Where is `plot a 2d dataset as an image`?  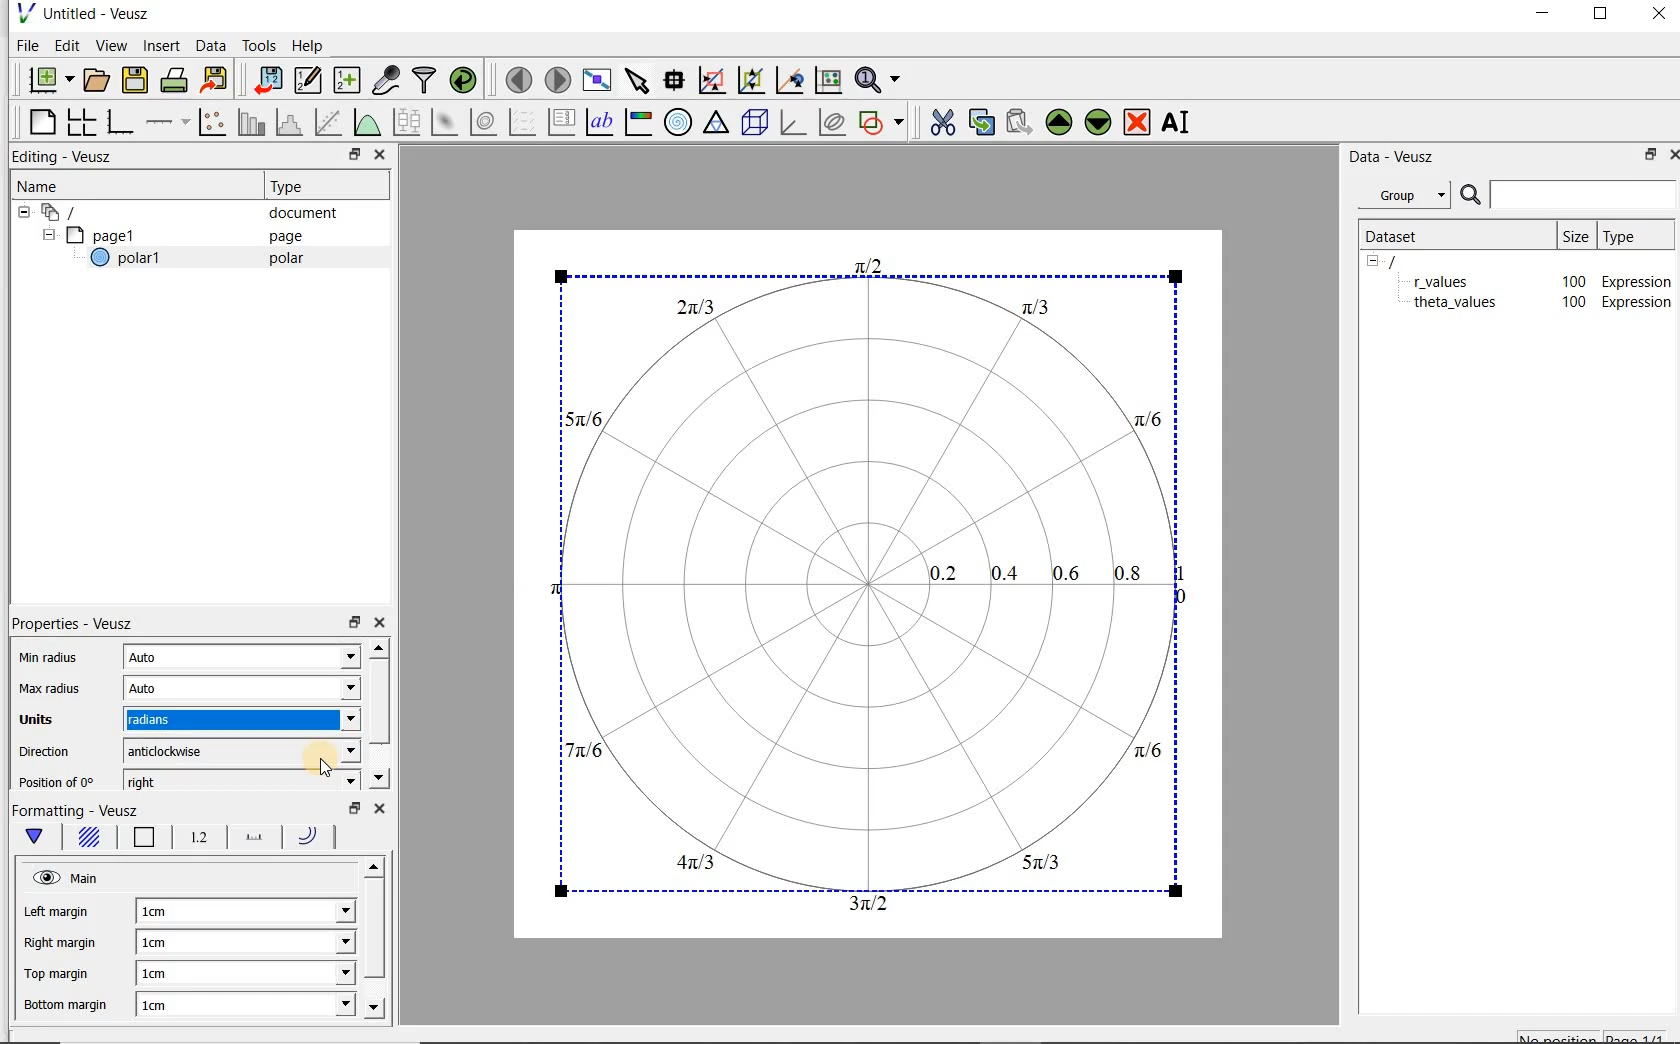 plot a 2d dataset as an image is located at coordinates (447, 123).